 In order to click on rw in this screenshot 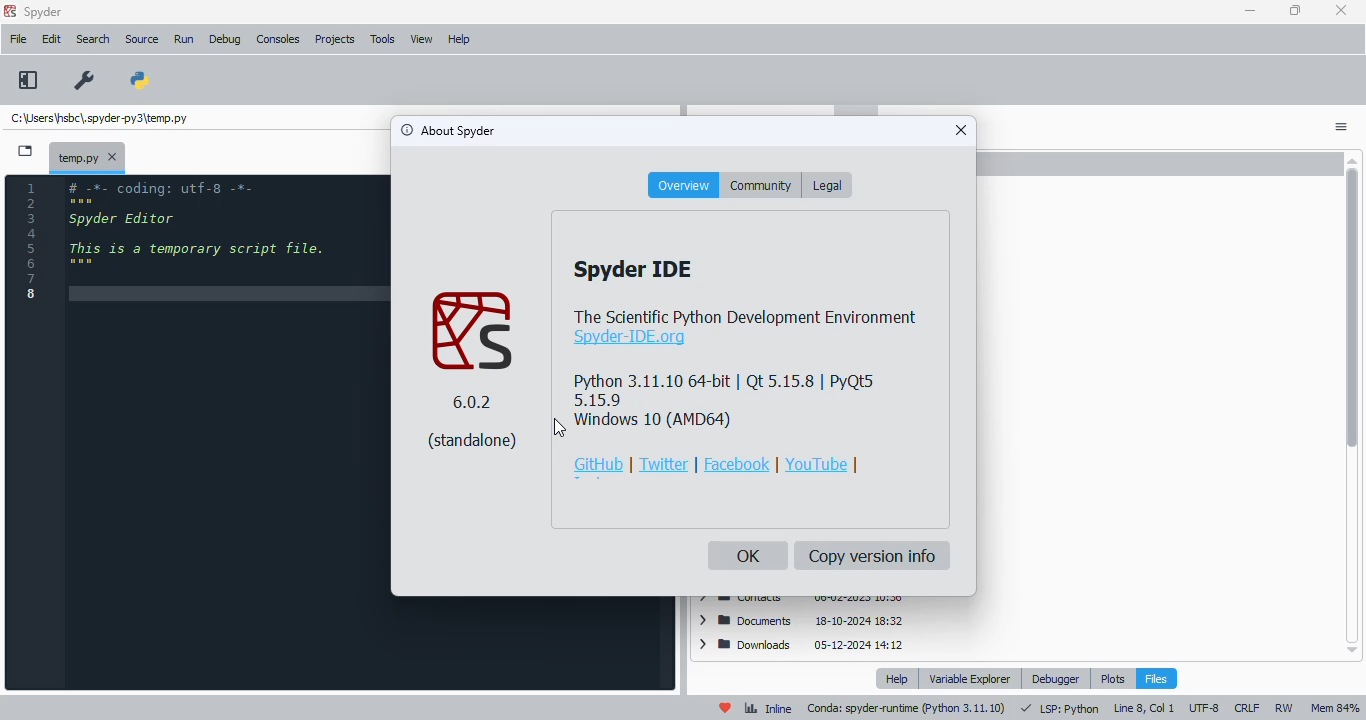, I will do `click(1284, 708)`.